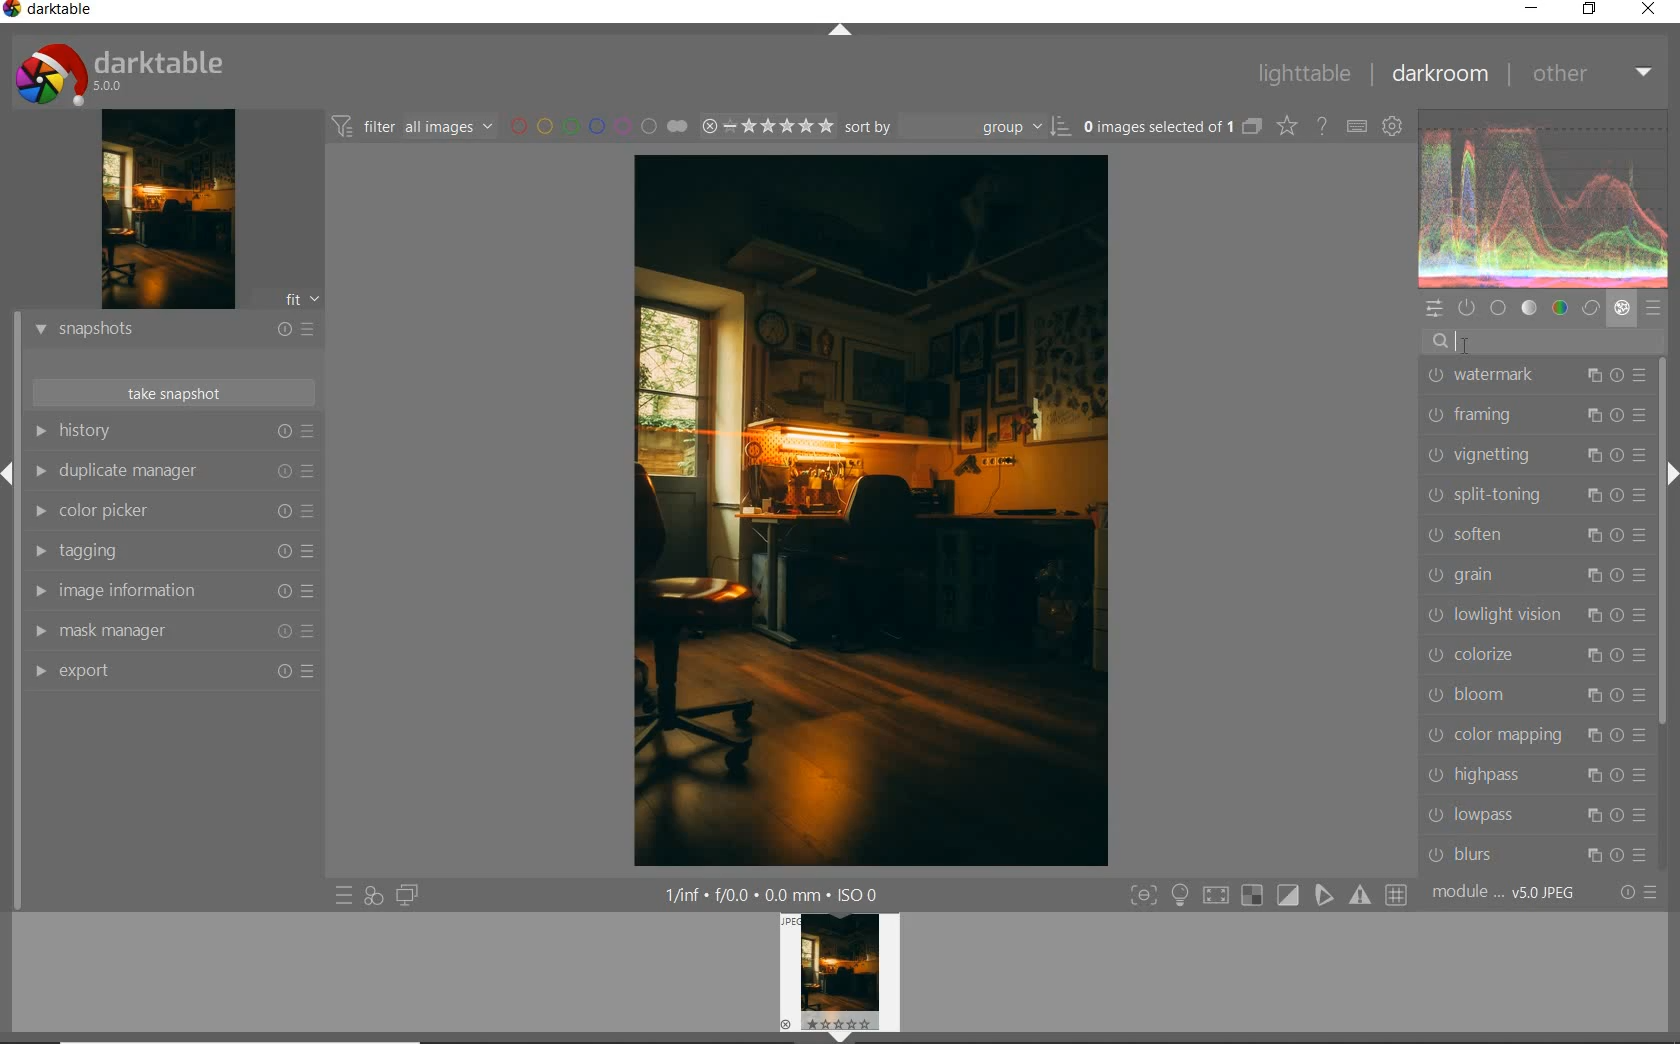  I want to click on system logo, so click(115, 73).